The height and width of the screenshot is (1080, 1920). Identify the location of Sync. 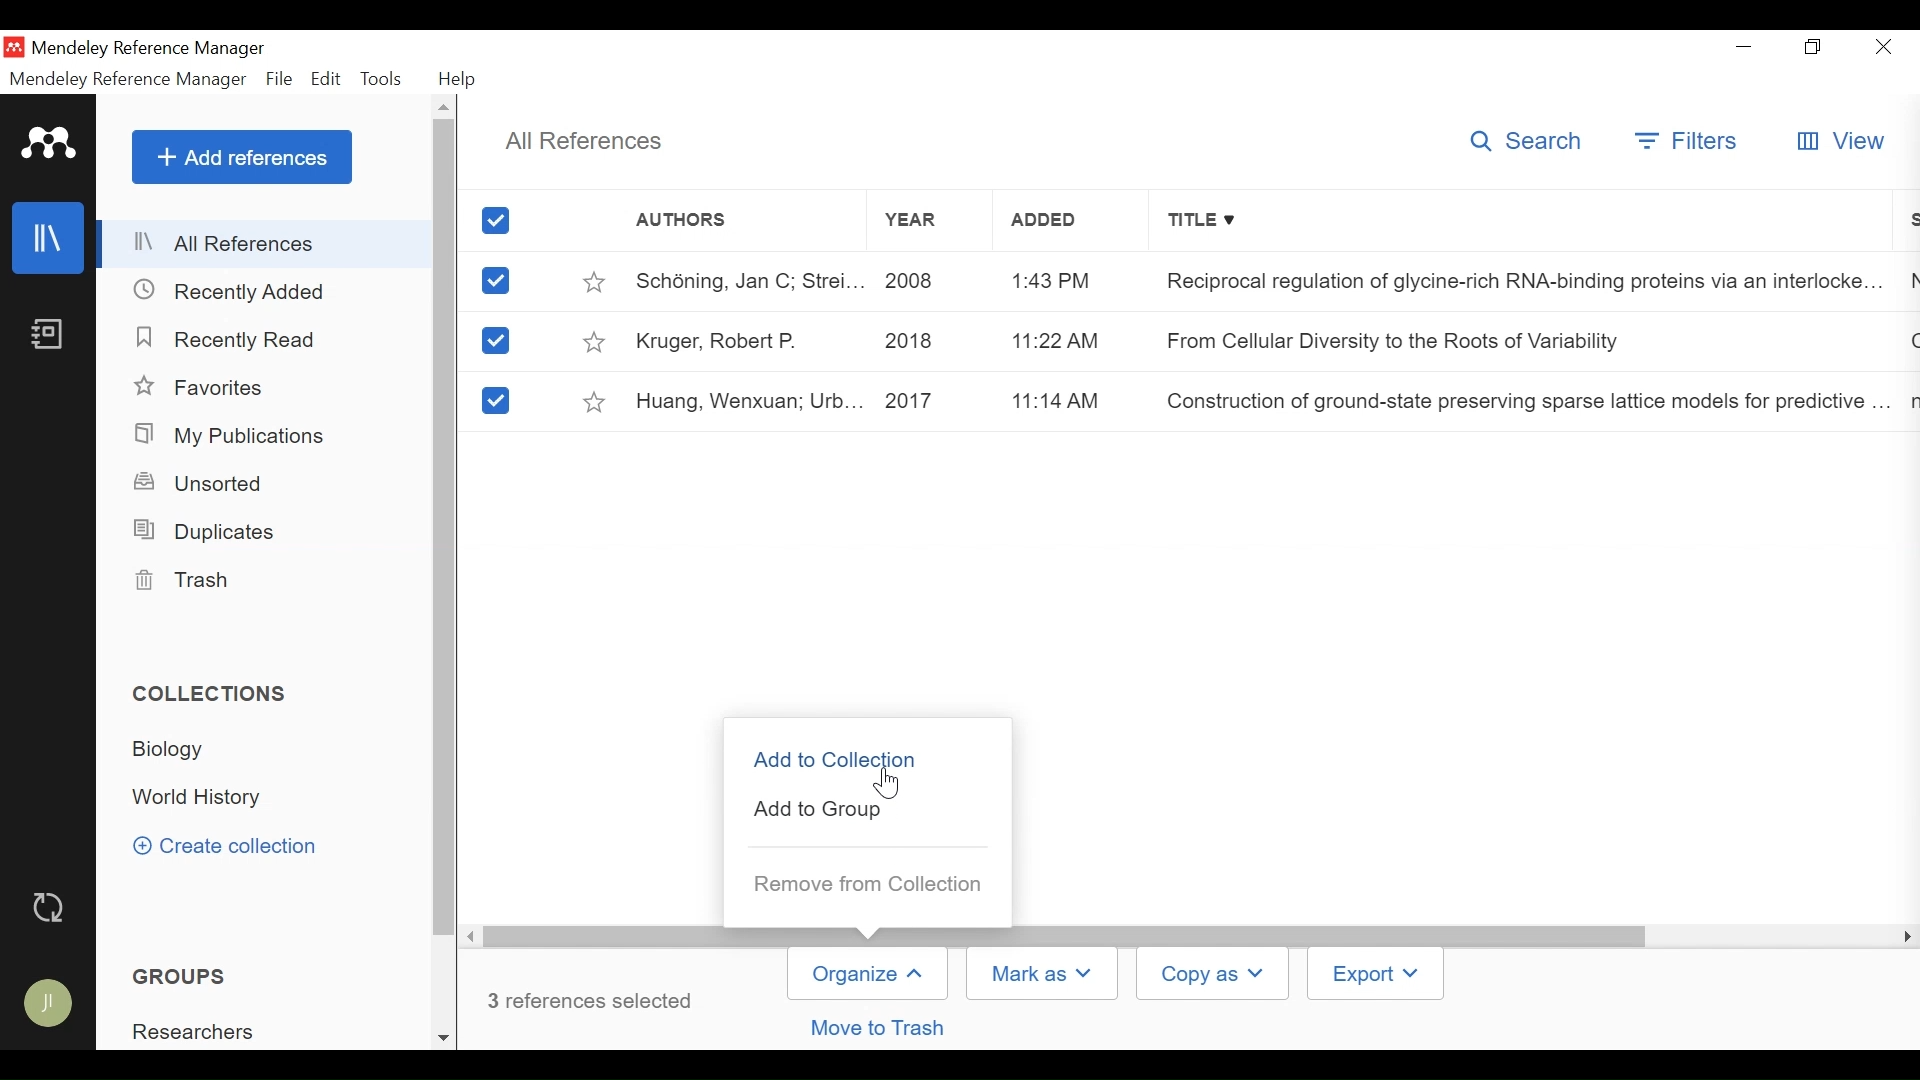
(49, 908).